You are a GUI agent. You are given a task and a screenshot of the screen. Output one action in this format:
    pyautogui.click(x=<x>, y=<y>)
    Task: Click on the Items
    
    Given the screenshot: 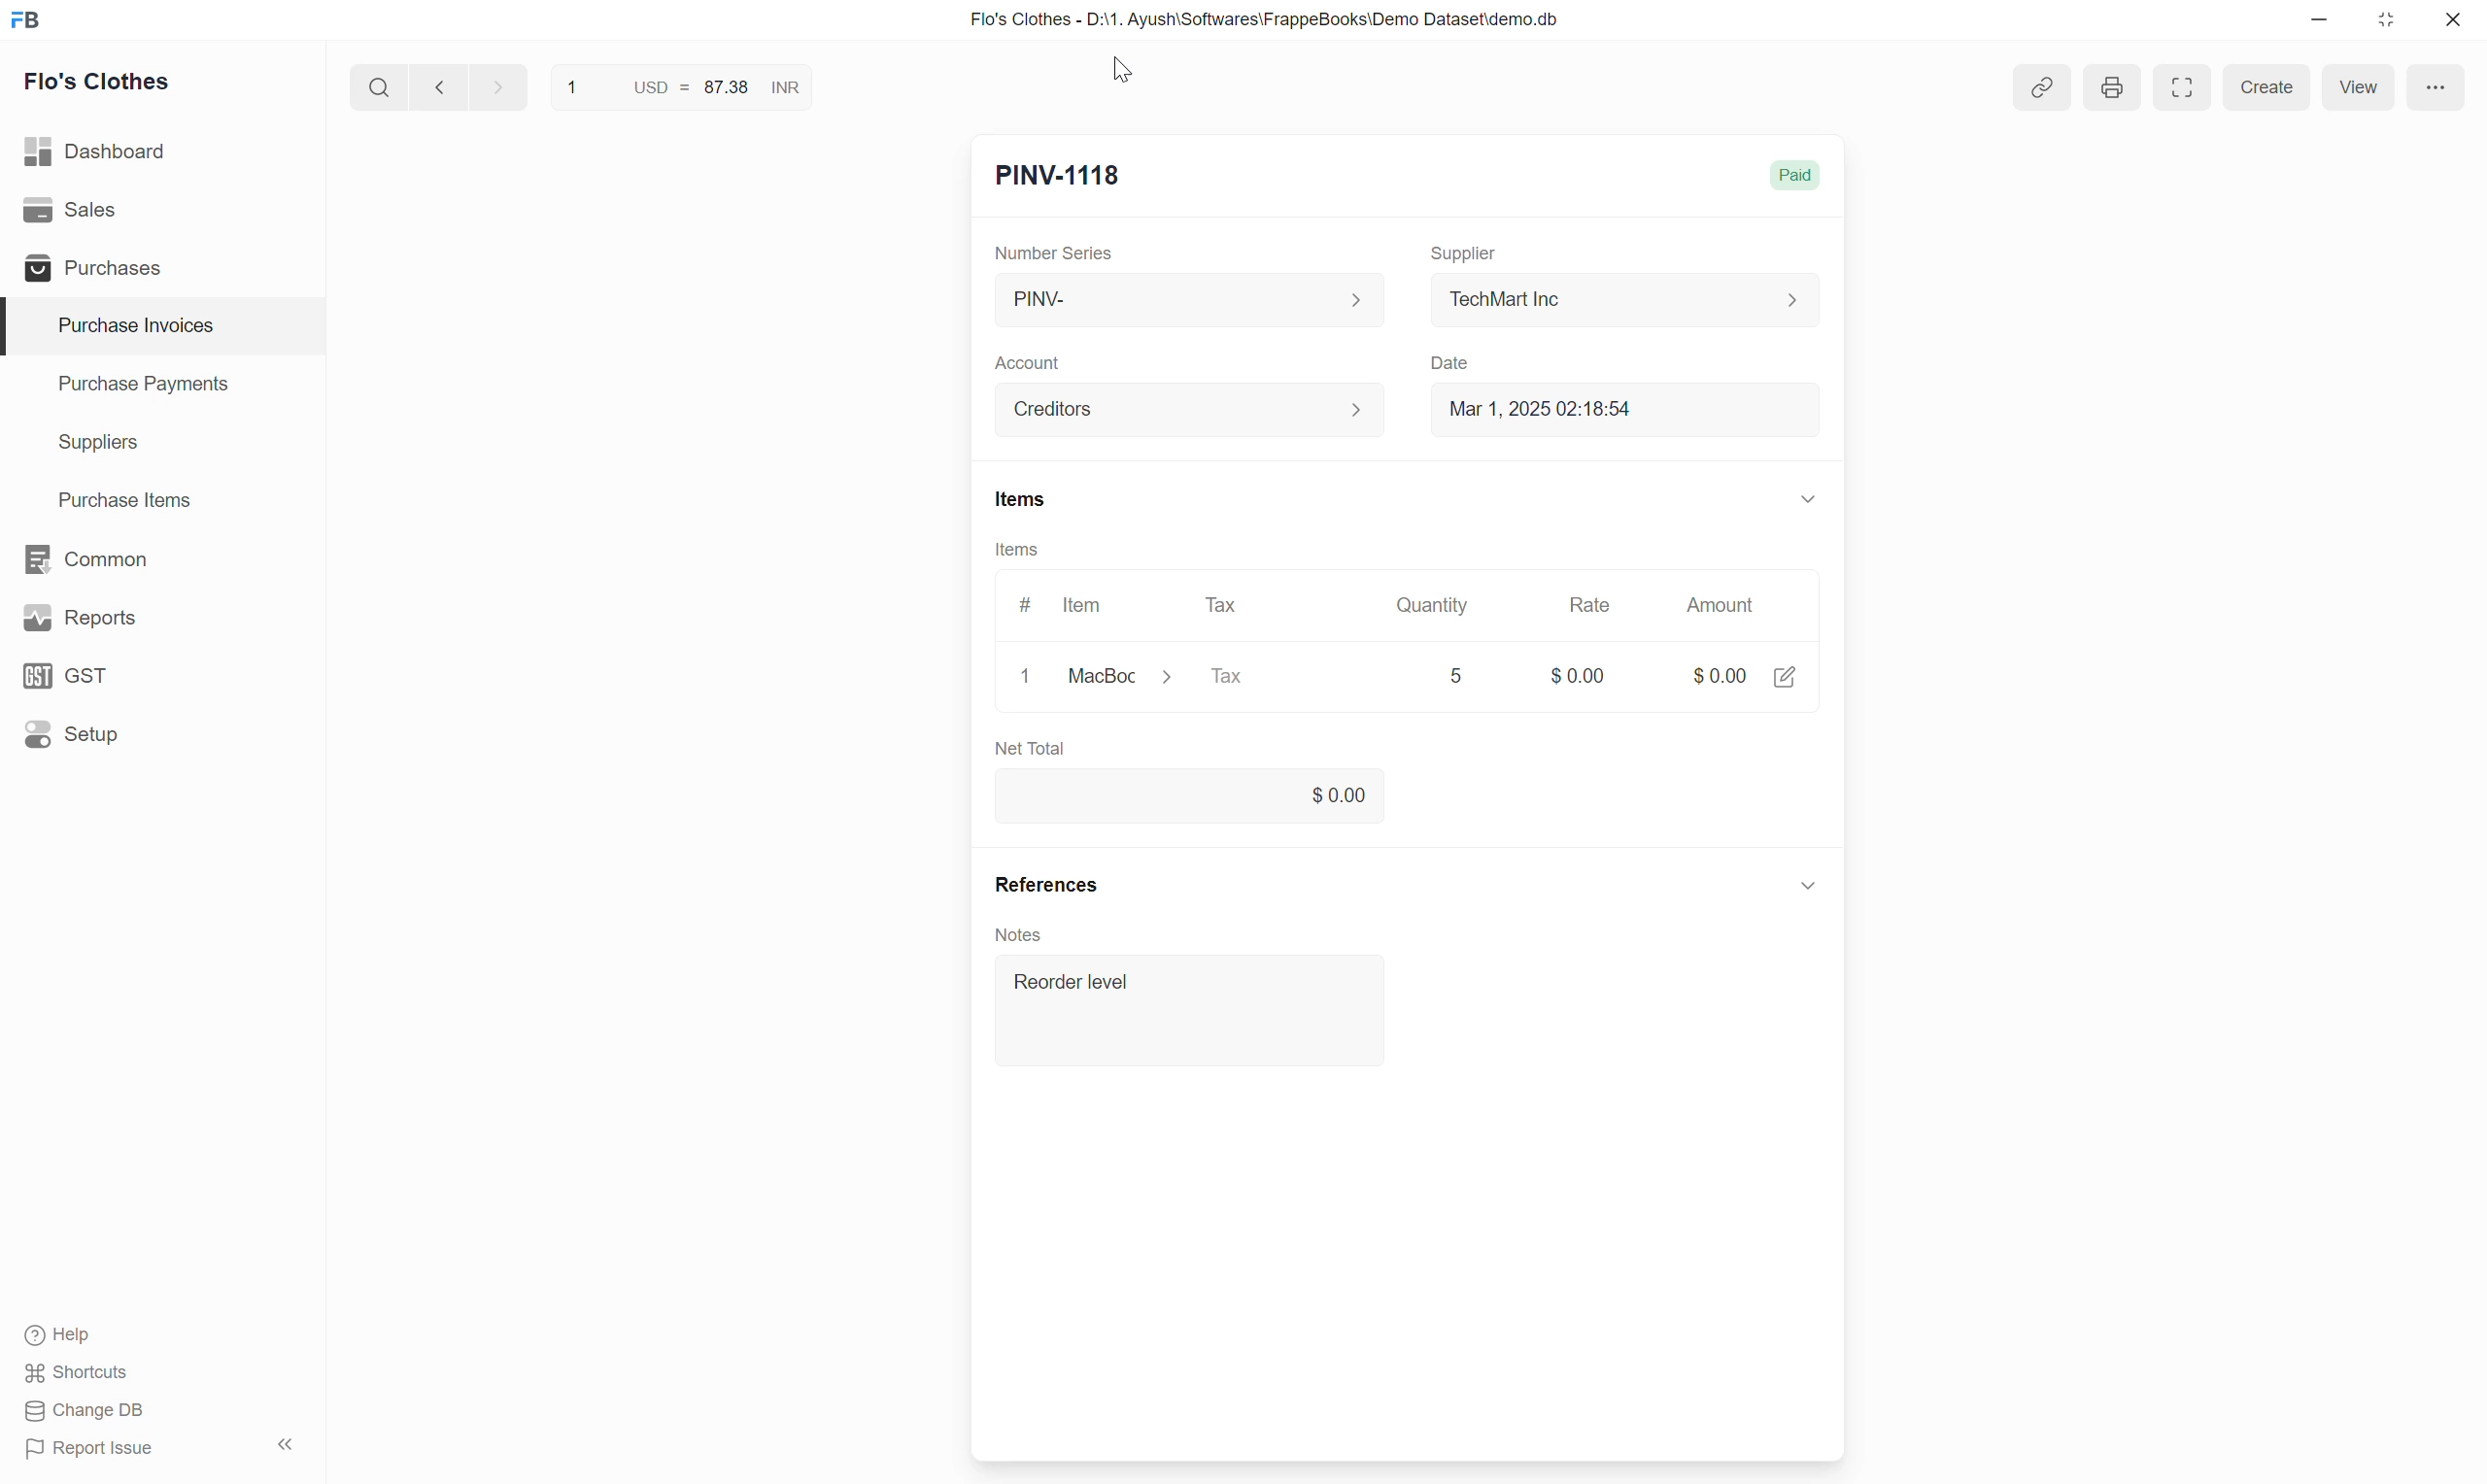 What is the action you would take?
    pyautogui.click(x=1022, y=499)
    